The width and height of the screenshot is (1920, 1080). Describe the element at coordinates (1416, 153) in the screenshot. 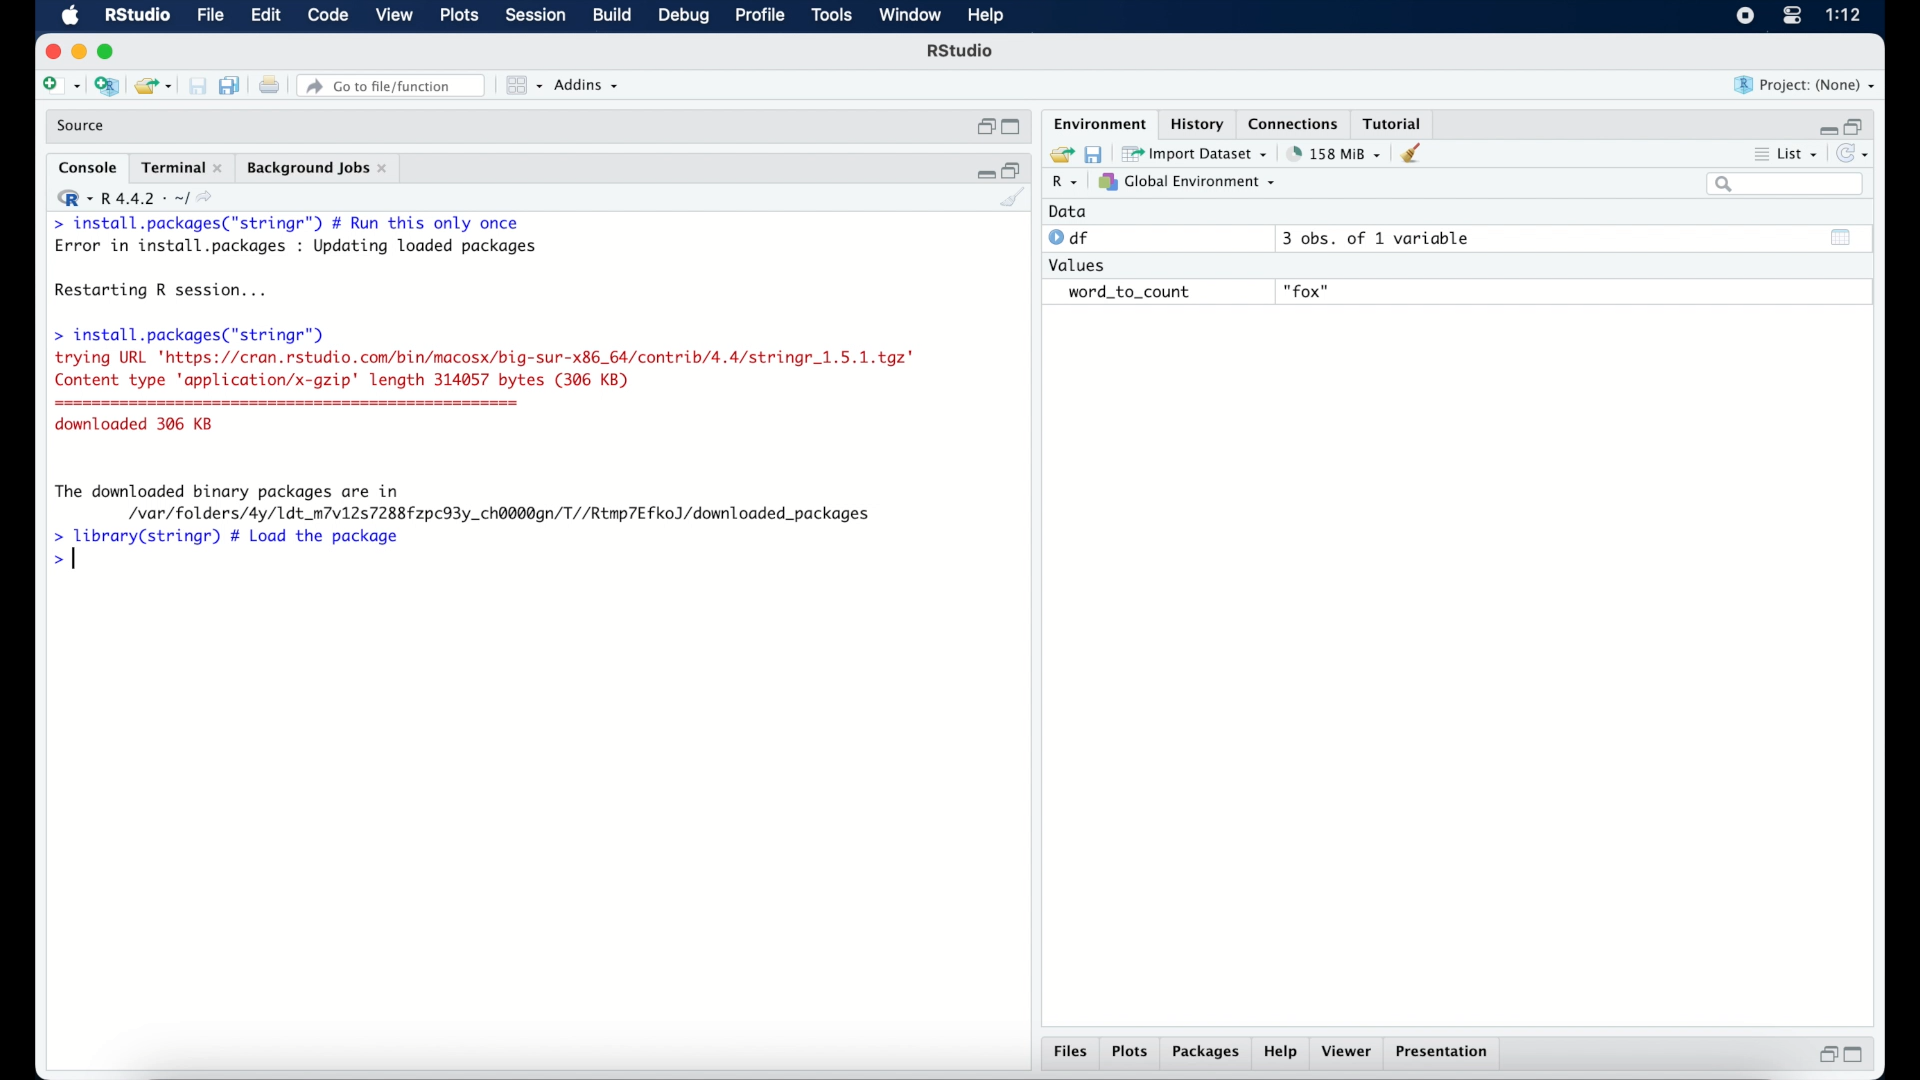

I see `clear console` at that location.